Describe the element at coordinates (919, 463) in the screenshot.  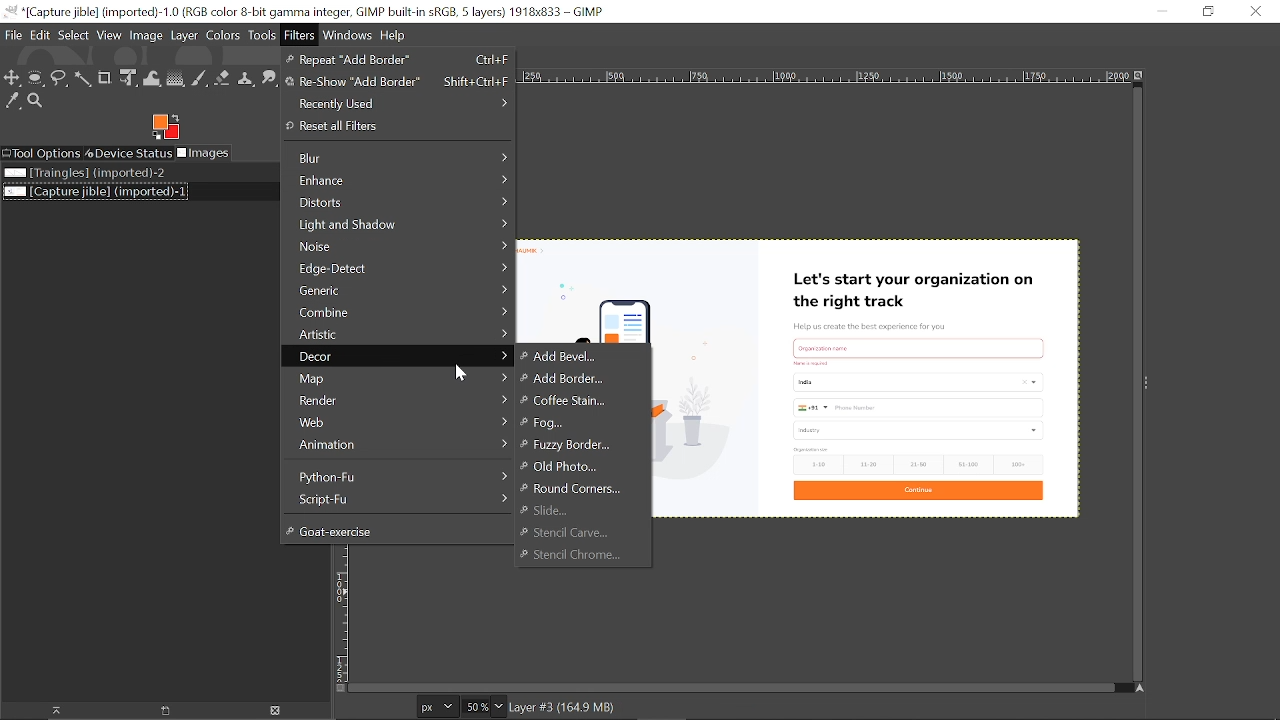
I see `21-50` at that location.